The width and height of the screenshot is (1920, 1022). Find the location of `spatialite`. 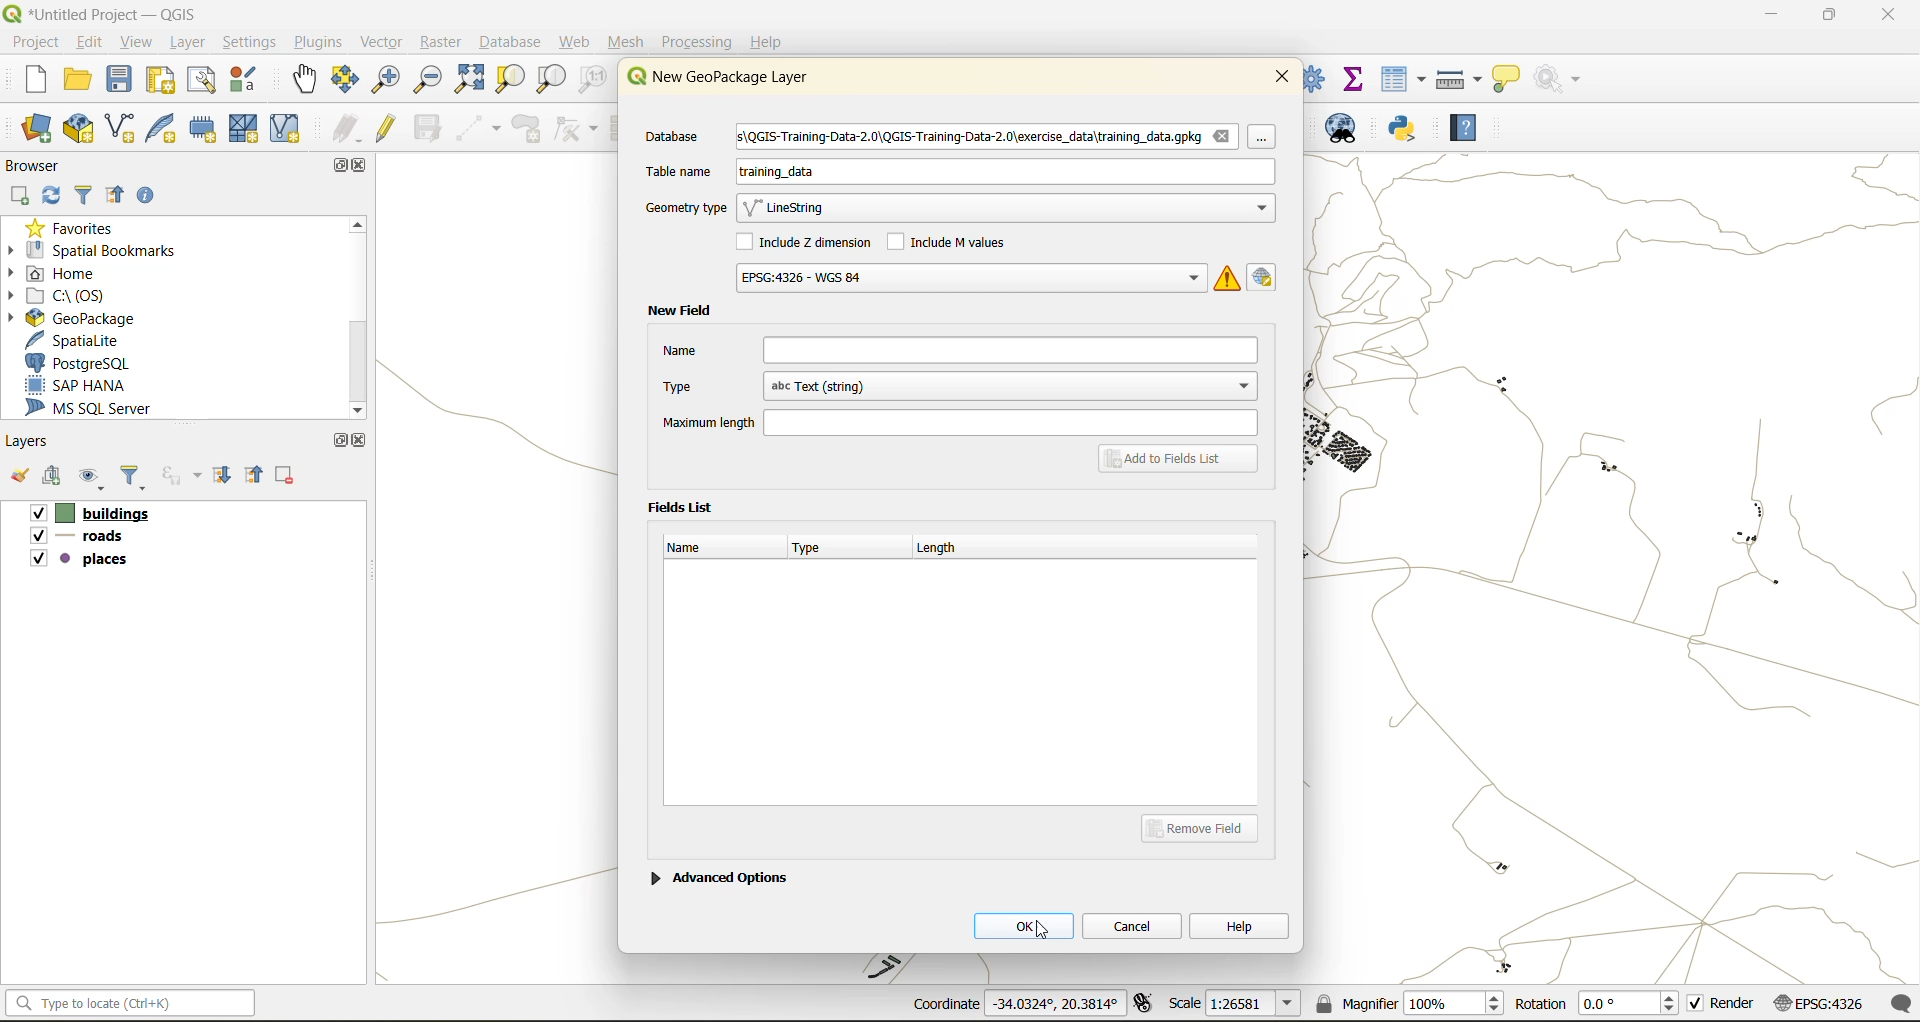

spatialite is located at coordinates (84, 340).